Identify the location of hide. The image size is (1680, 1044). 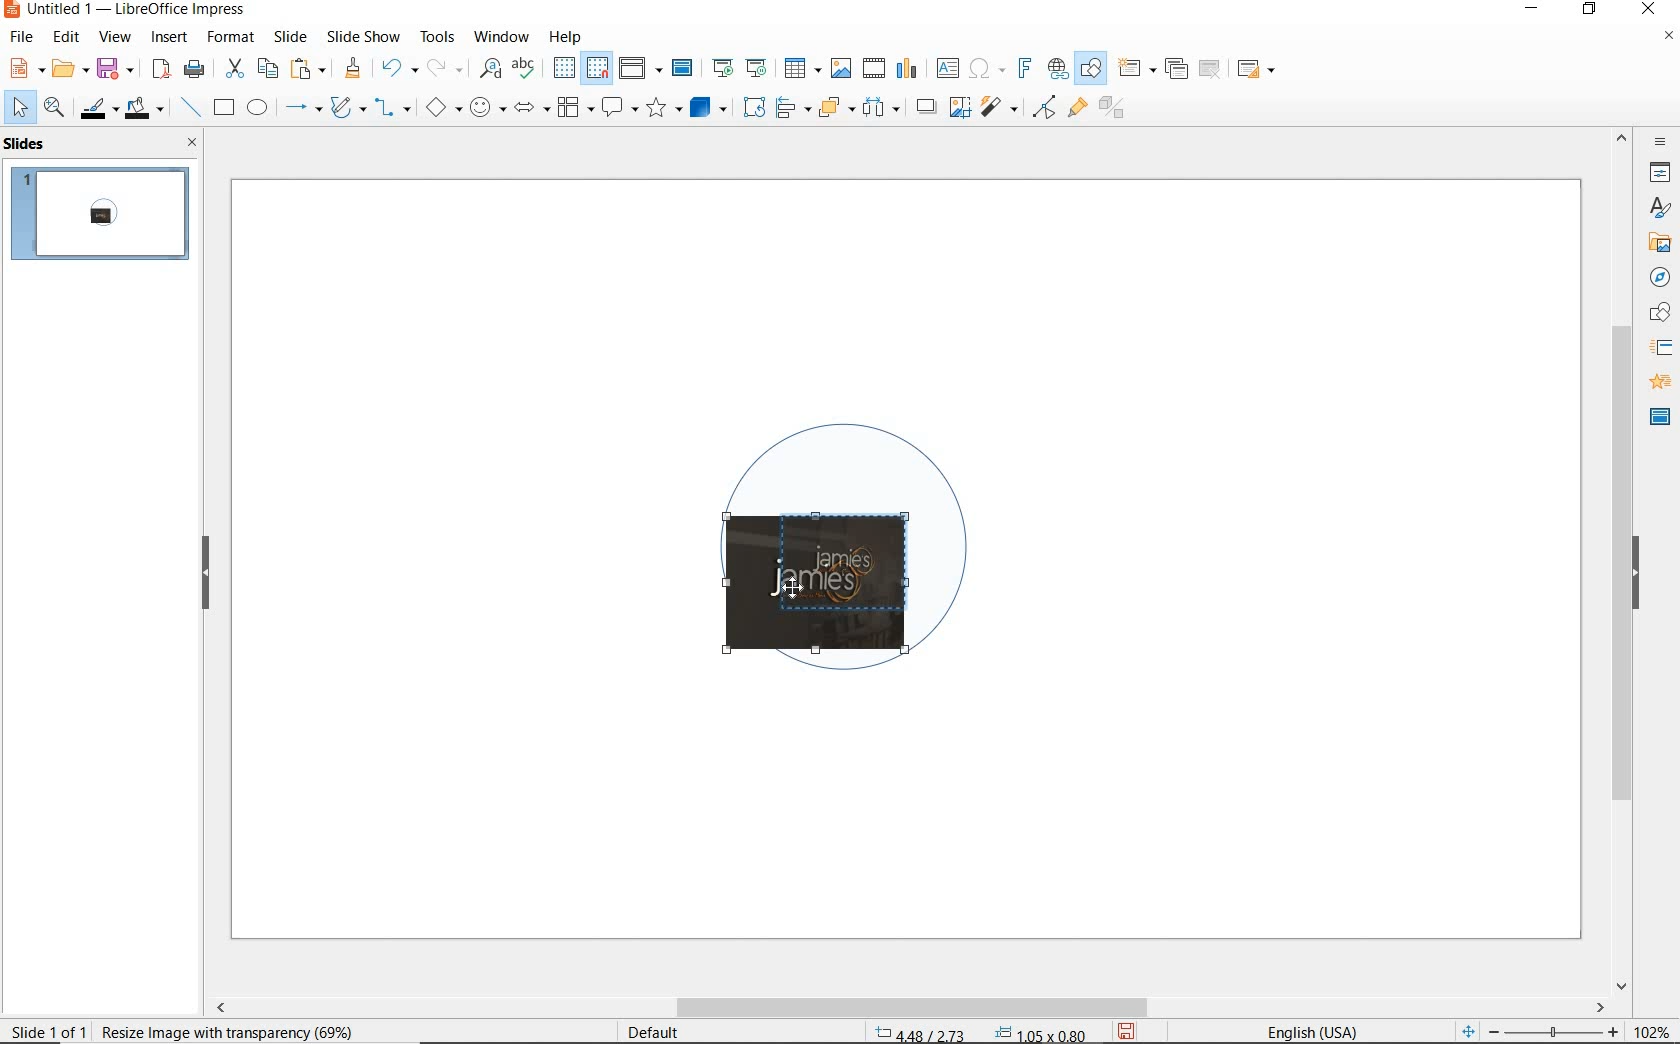
(1636, 575).